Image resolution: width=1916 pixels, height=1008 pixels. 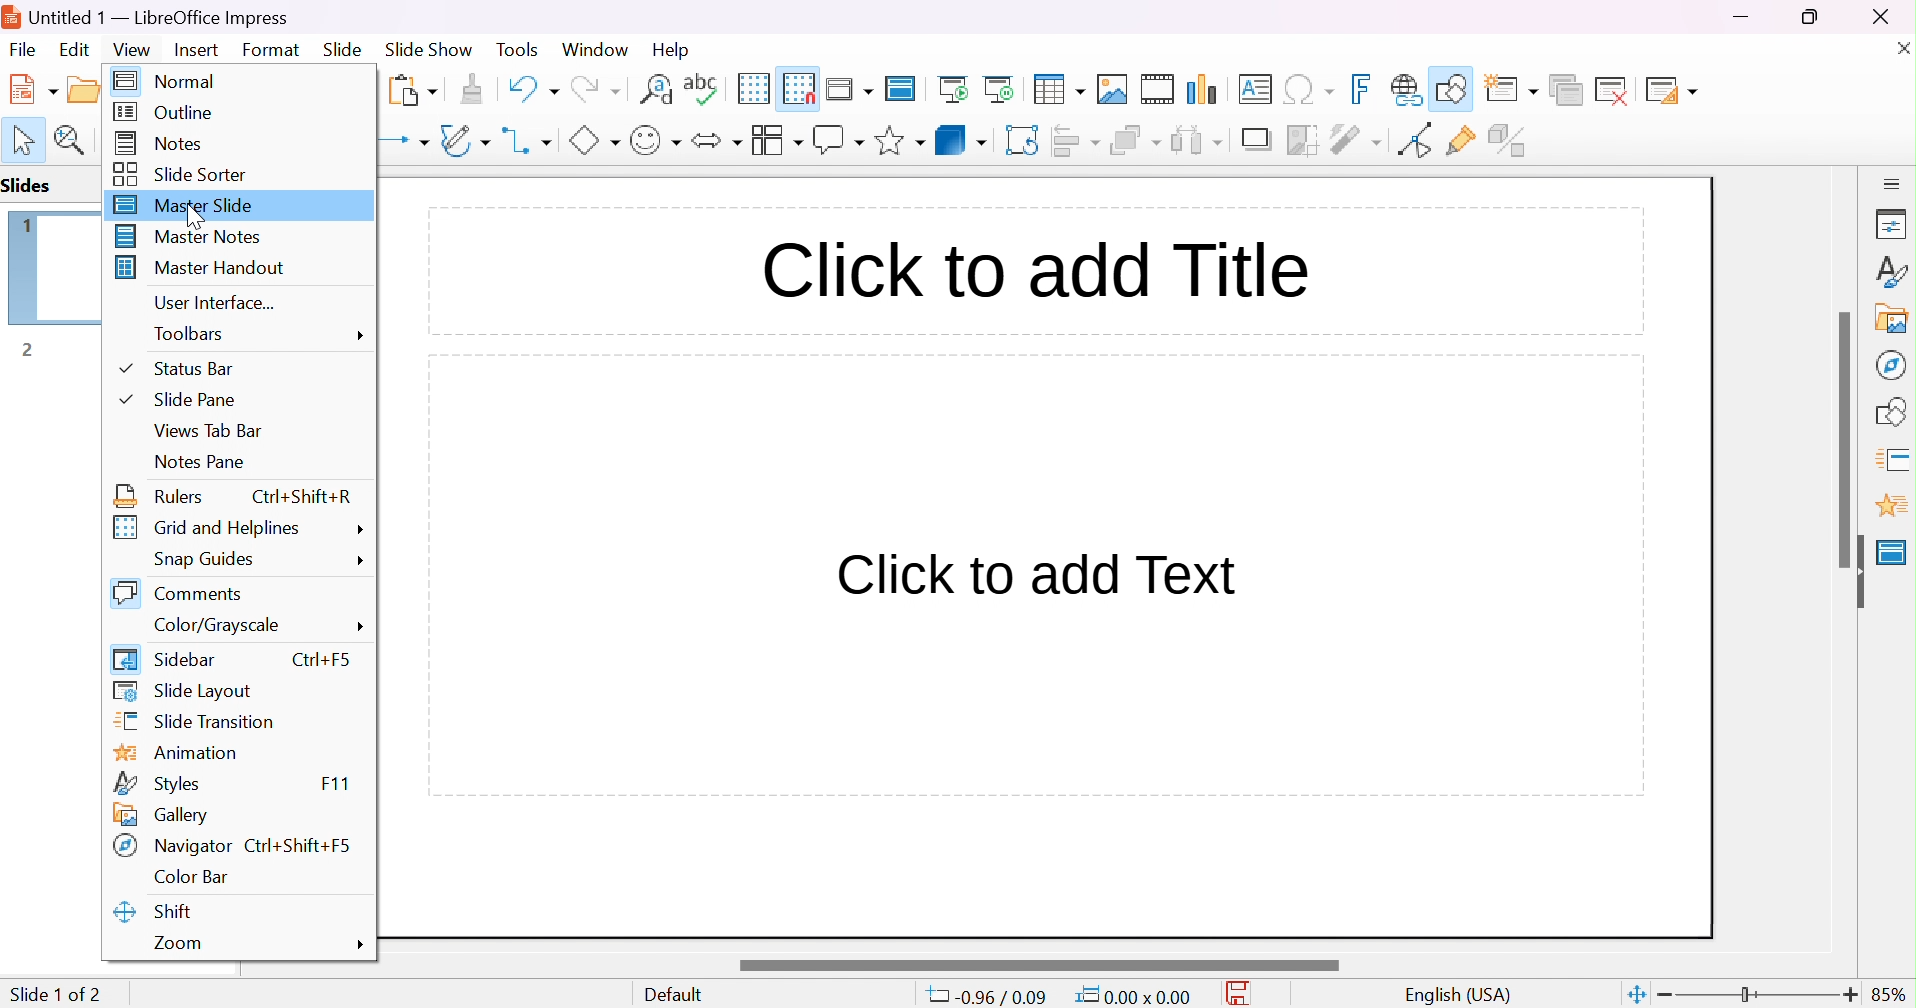 What do you see at coordinates (175, 368) in the screenshot?
I see `status bar` at bounding box center [175, 368].